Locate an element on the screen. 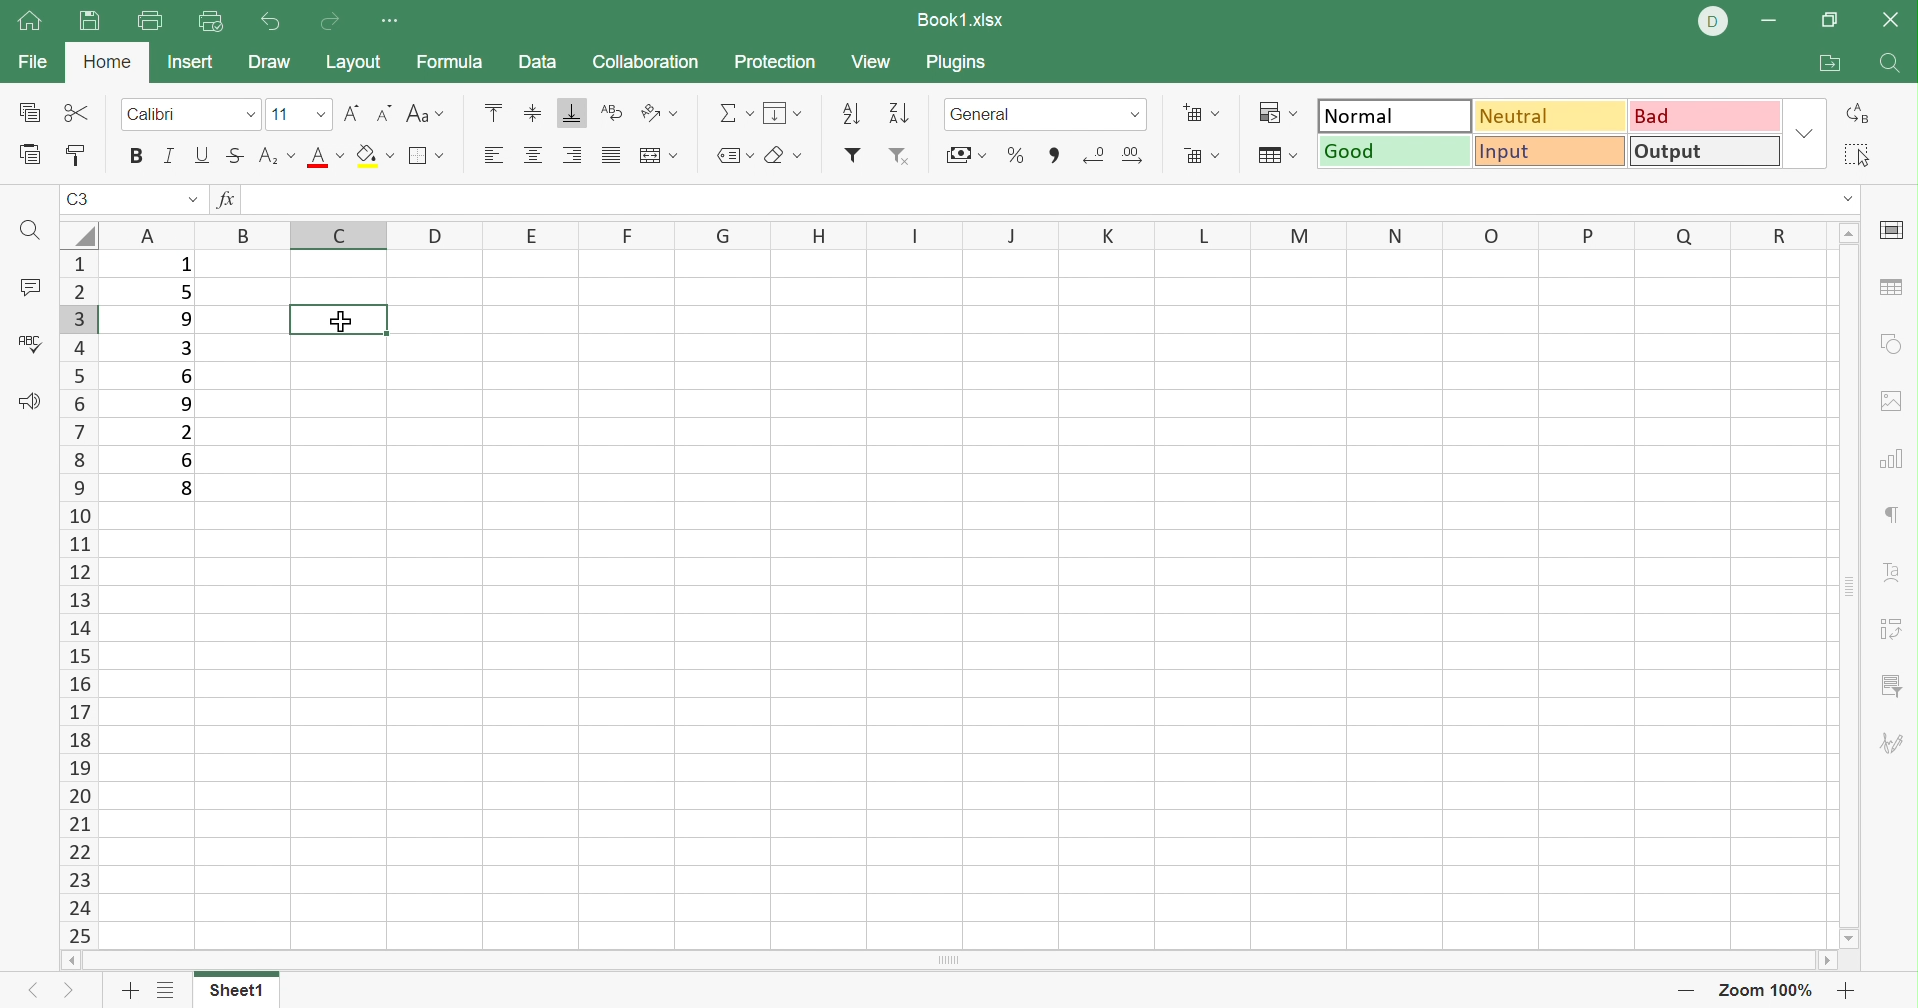 The image size is (1918, 1008). Row numbers is located at coordinates (76, 599).